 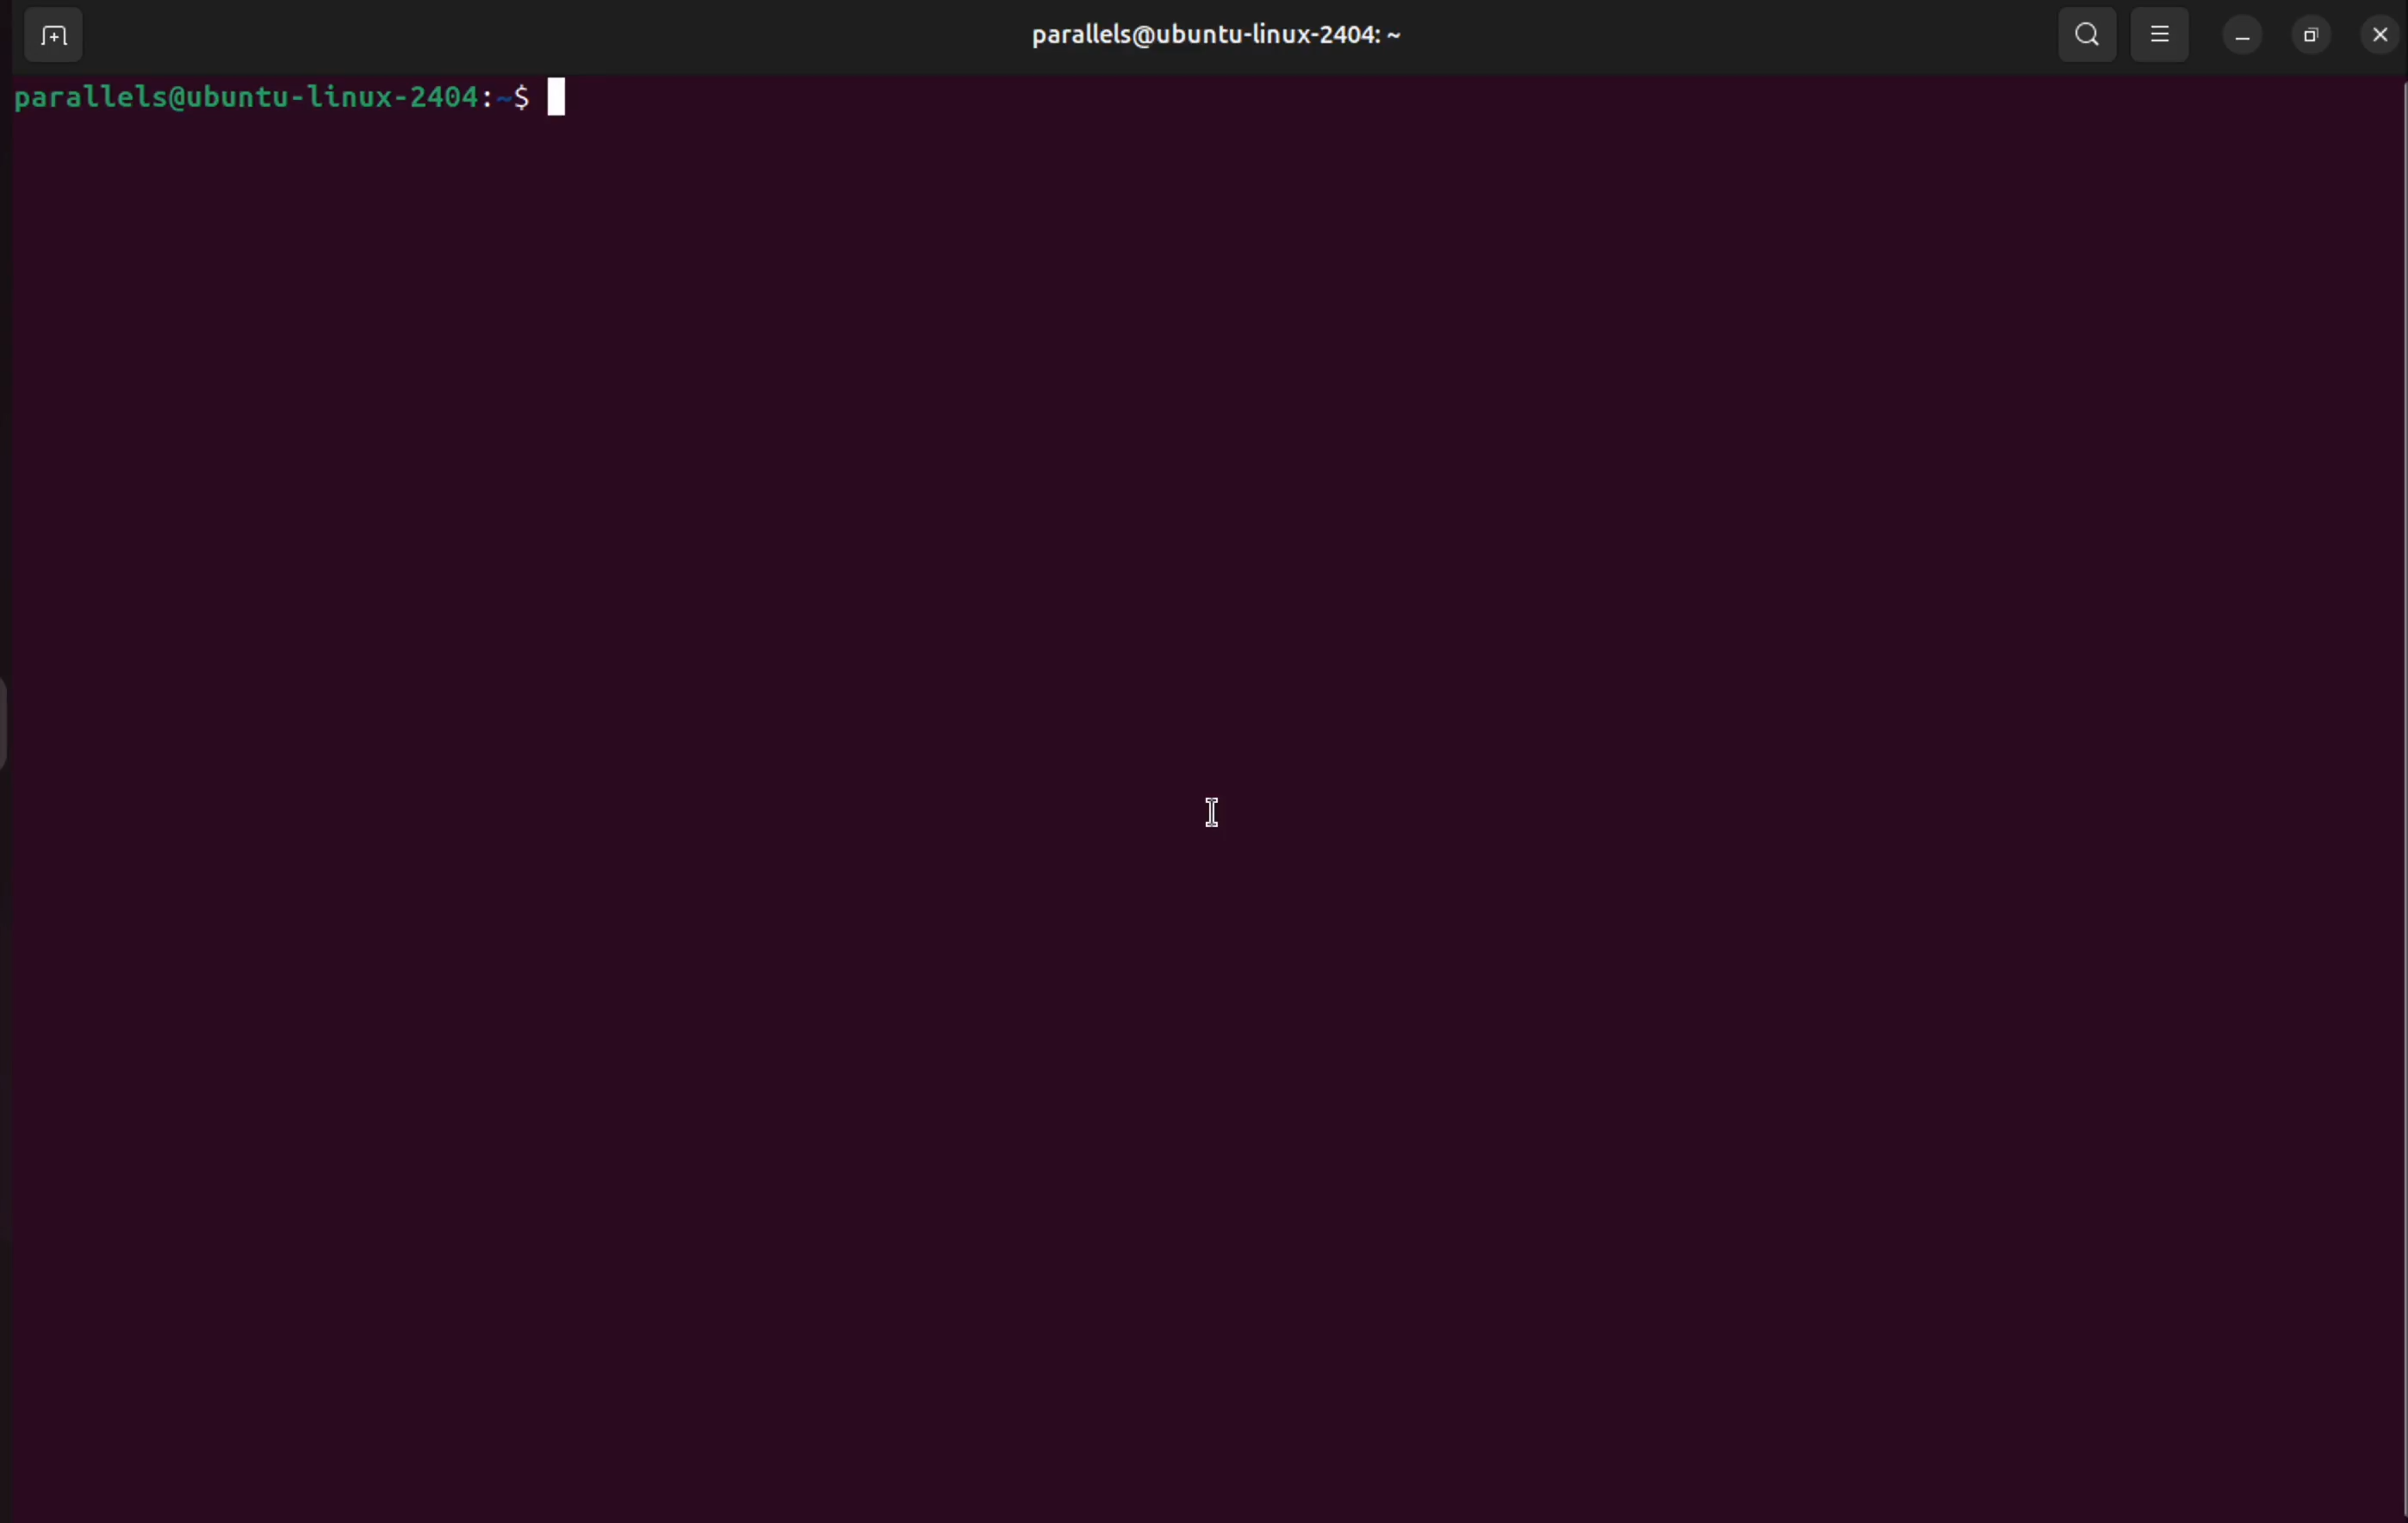 What do you see at coordinates (1210, 810) in the screenshot?
I see `cursor` at bounding box center [1210, 810].